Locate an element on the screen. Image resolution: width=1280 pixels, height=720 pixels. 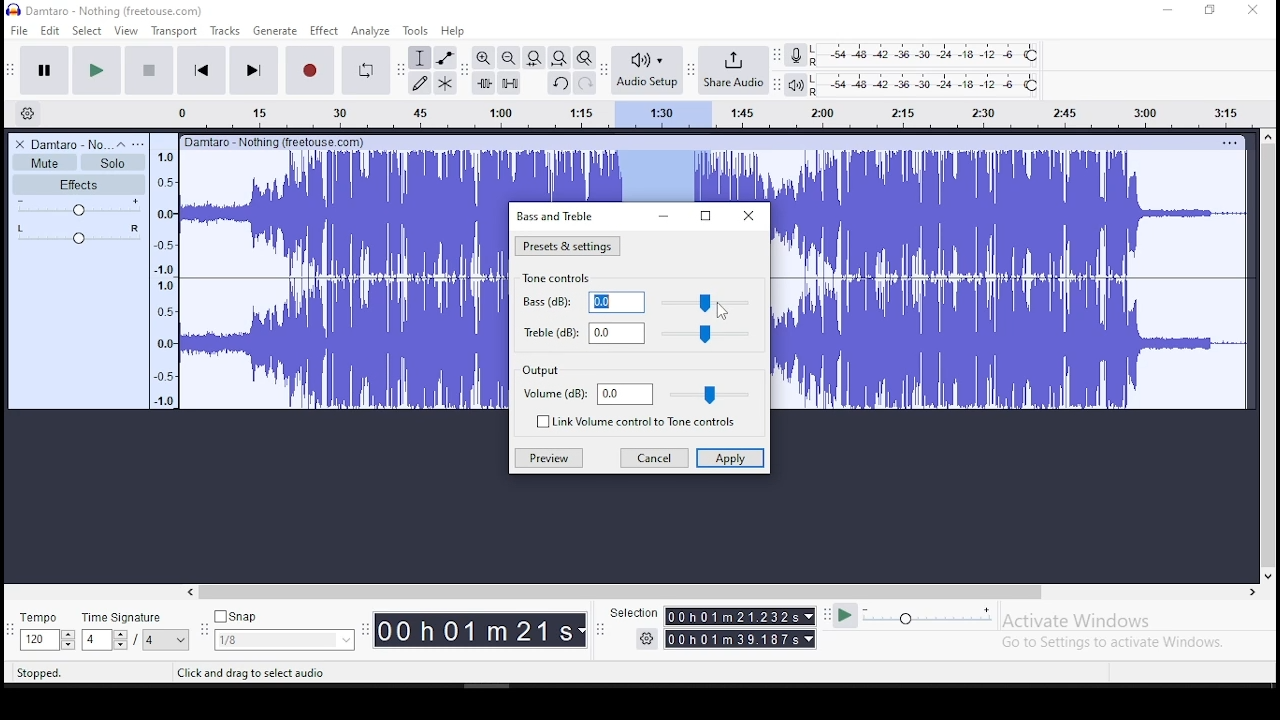
audio track is located at coordinates (344, 213).